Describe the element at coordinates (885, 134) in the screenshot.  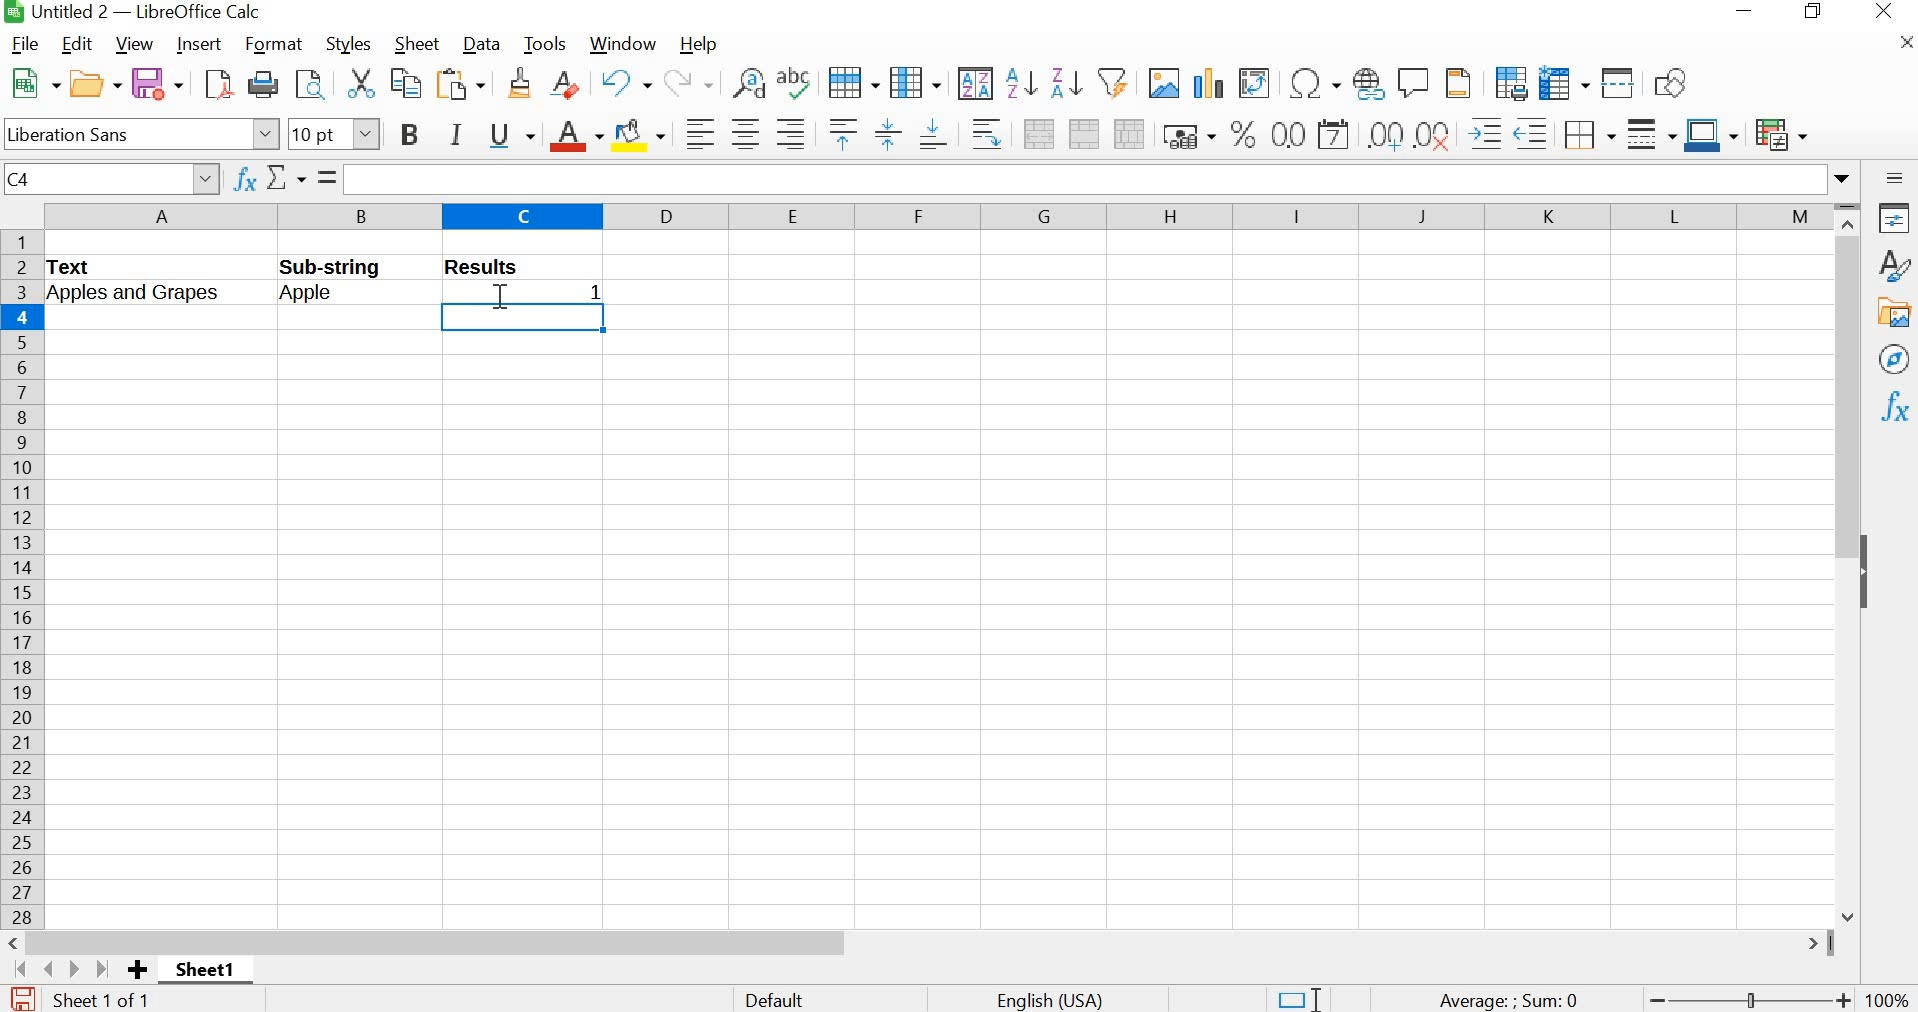
I see `center vertically` at that location.